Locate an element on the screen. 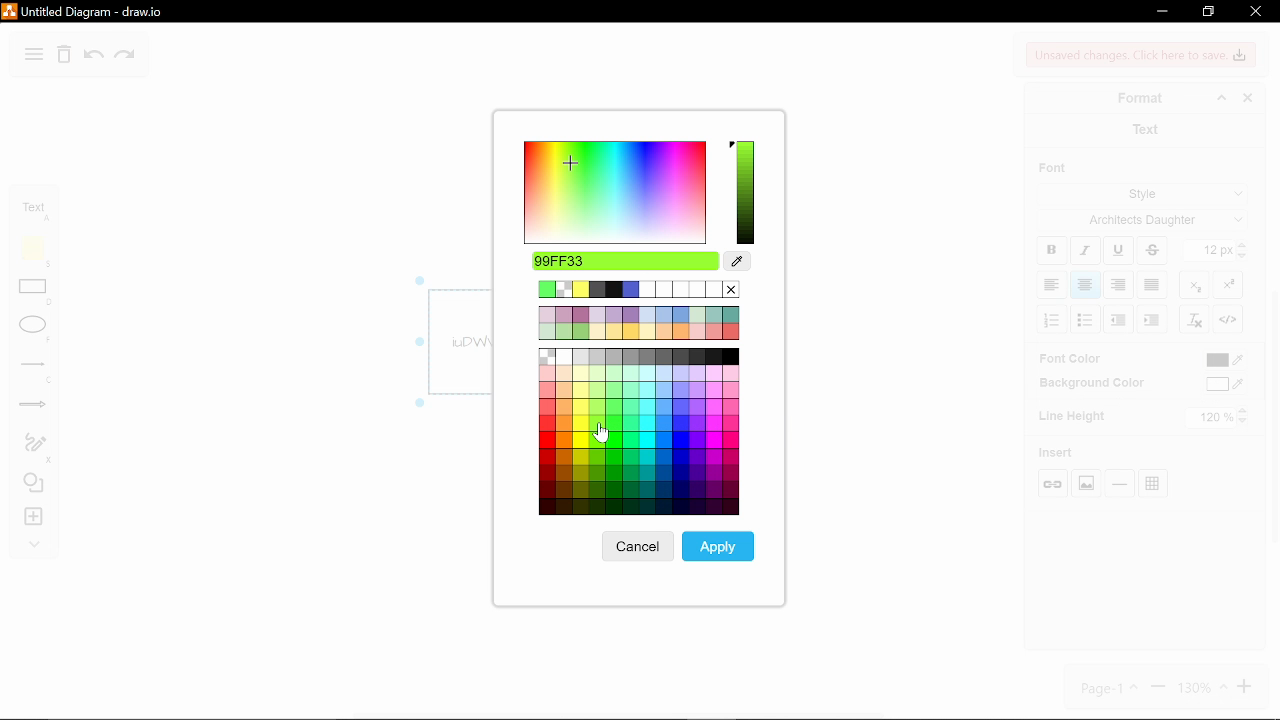  align center is located at coordinates (1119, 283).